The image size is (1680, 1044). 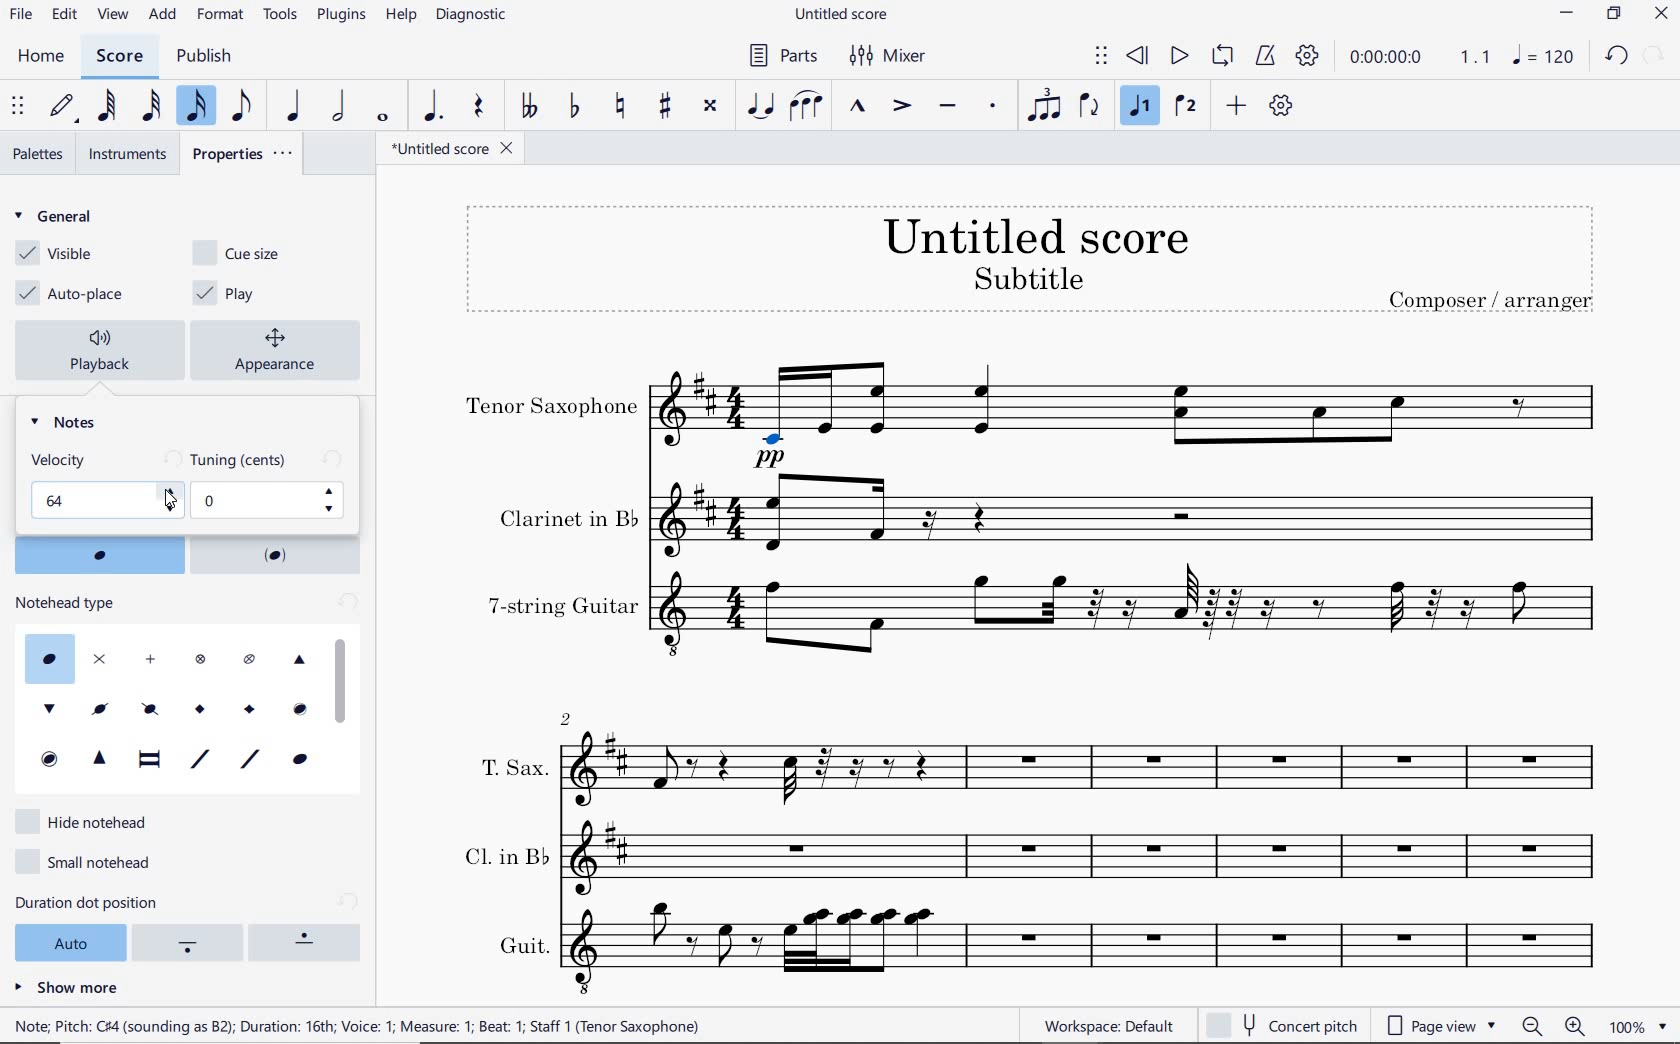 What do you see at coordinates (346, 604) in the screenshot?
I see `reset` at bounding box center [346, 604].